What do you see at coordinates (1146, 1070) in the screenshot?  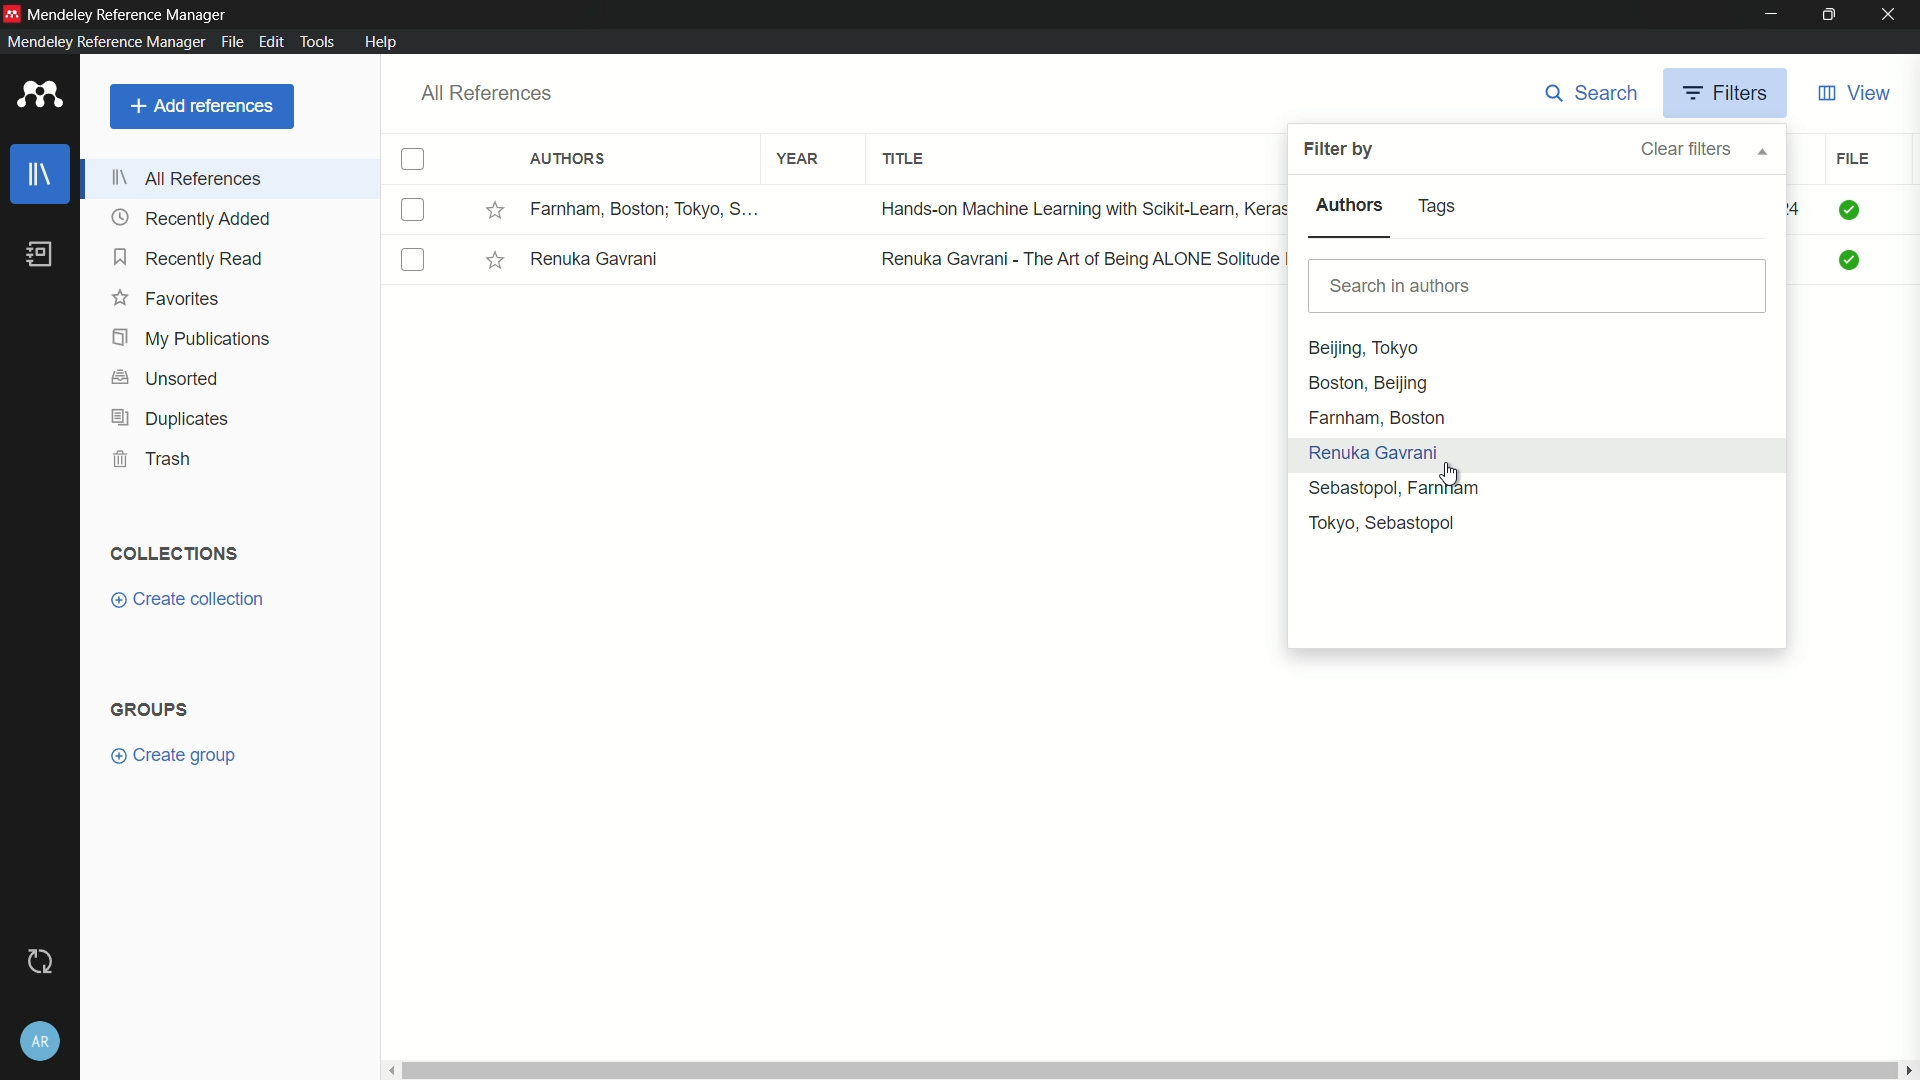 I see `Horizontal scroll bar` at bounding box center [1146, 1070].